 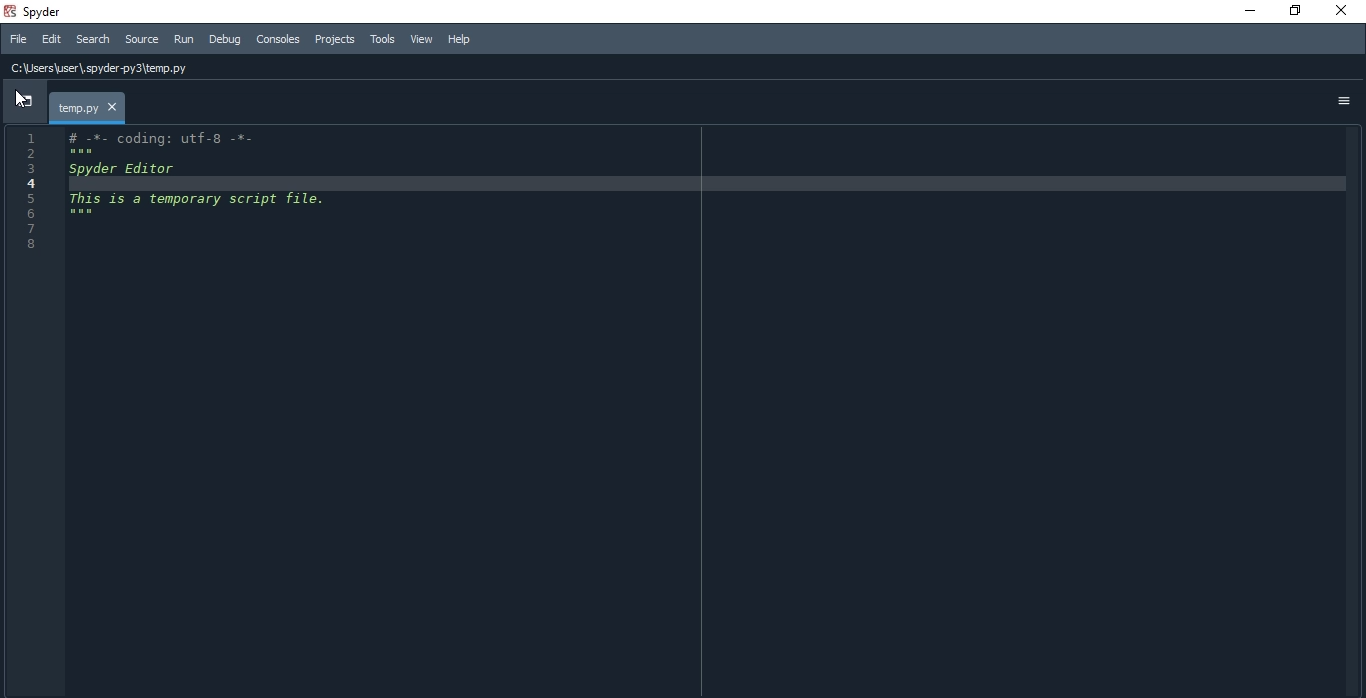 What do you see at coordinates (93, 40) in the screenshot?
I see `Search` at bounding box center [93, 40].